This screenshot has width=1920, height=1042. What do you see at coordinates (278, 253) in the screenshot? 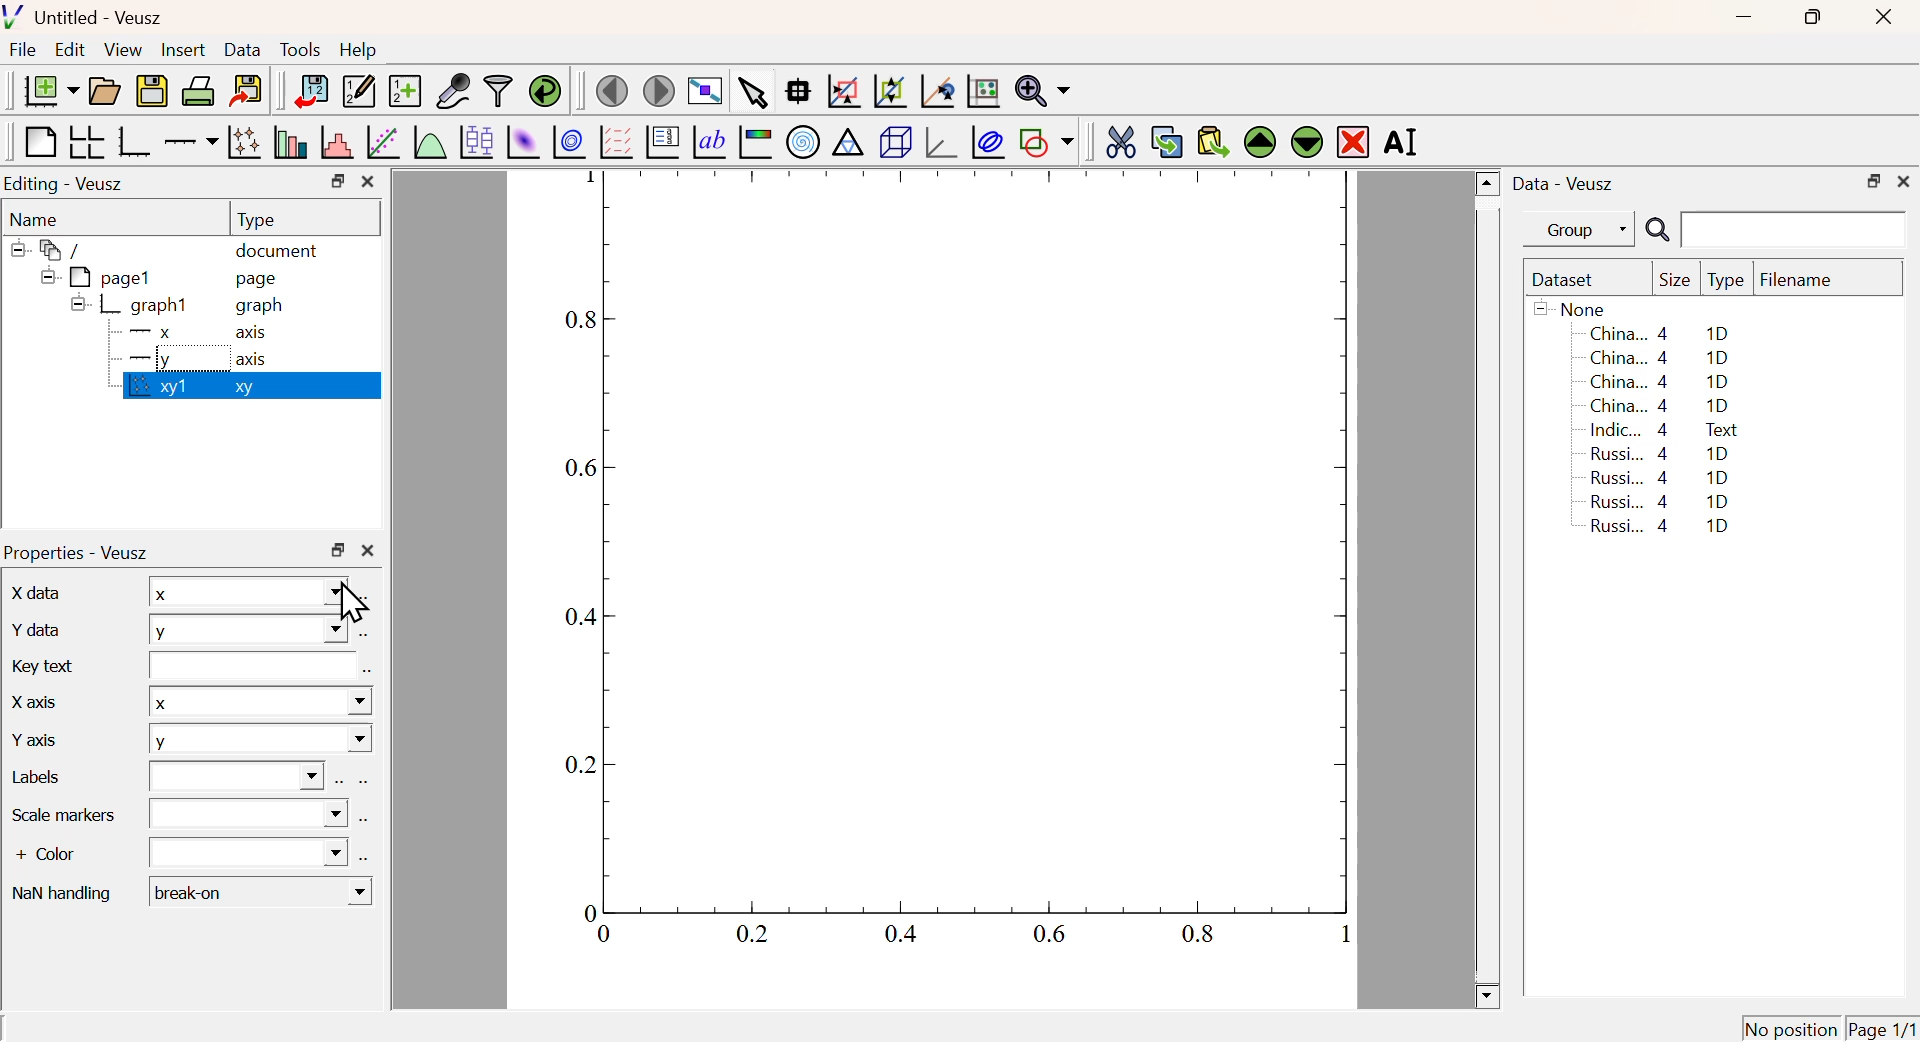
I see `document` at bounding box center [278, 253].